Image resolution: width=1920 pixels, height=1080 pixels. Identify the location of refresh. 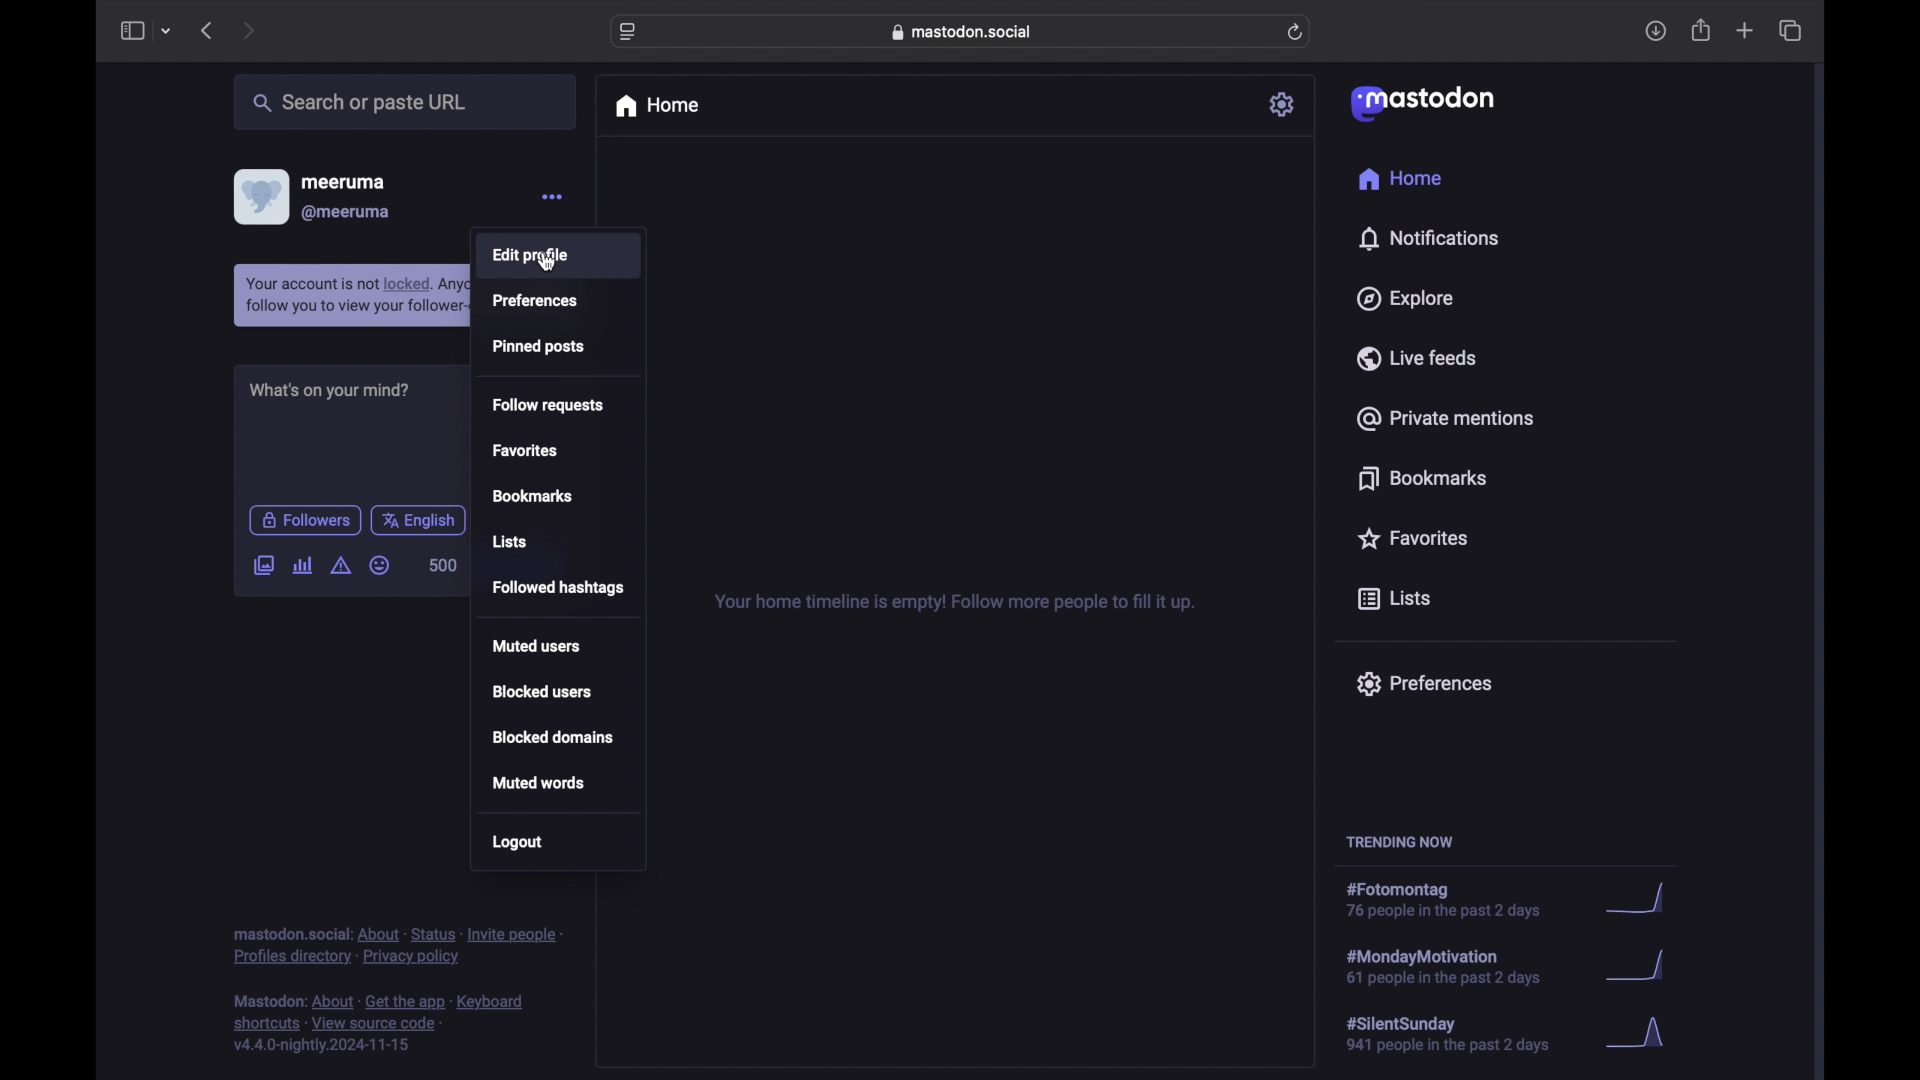
(1296, 32).